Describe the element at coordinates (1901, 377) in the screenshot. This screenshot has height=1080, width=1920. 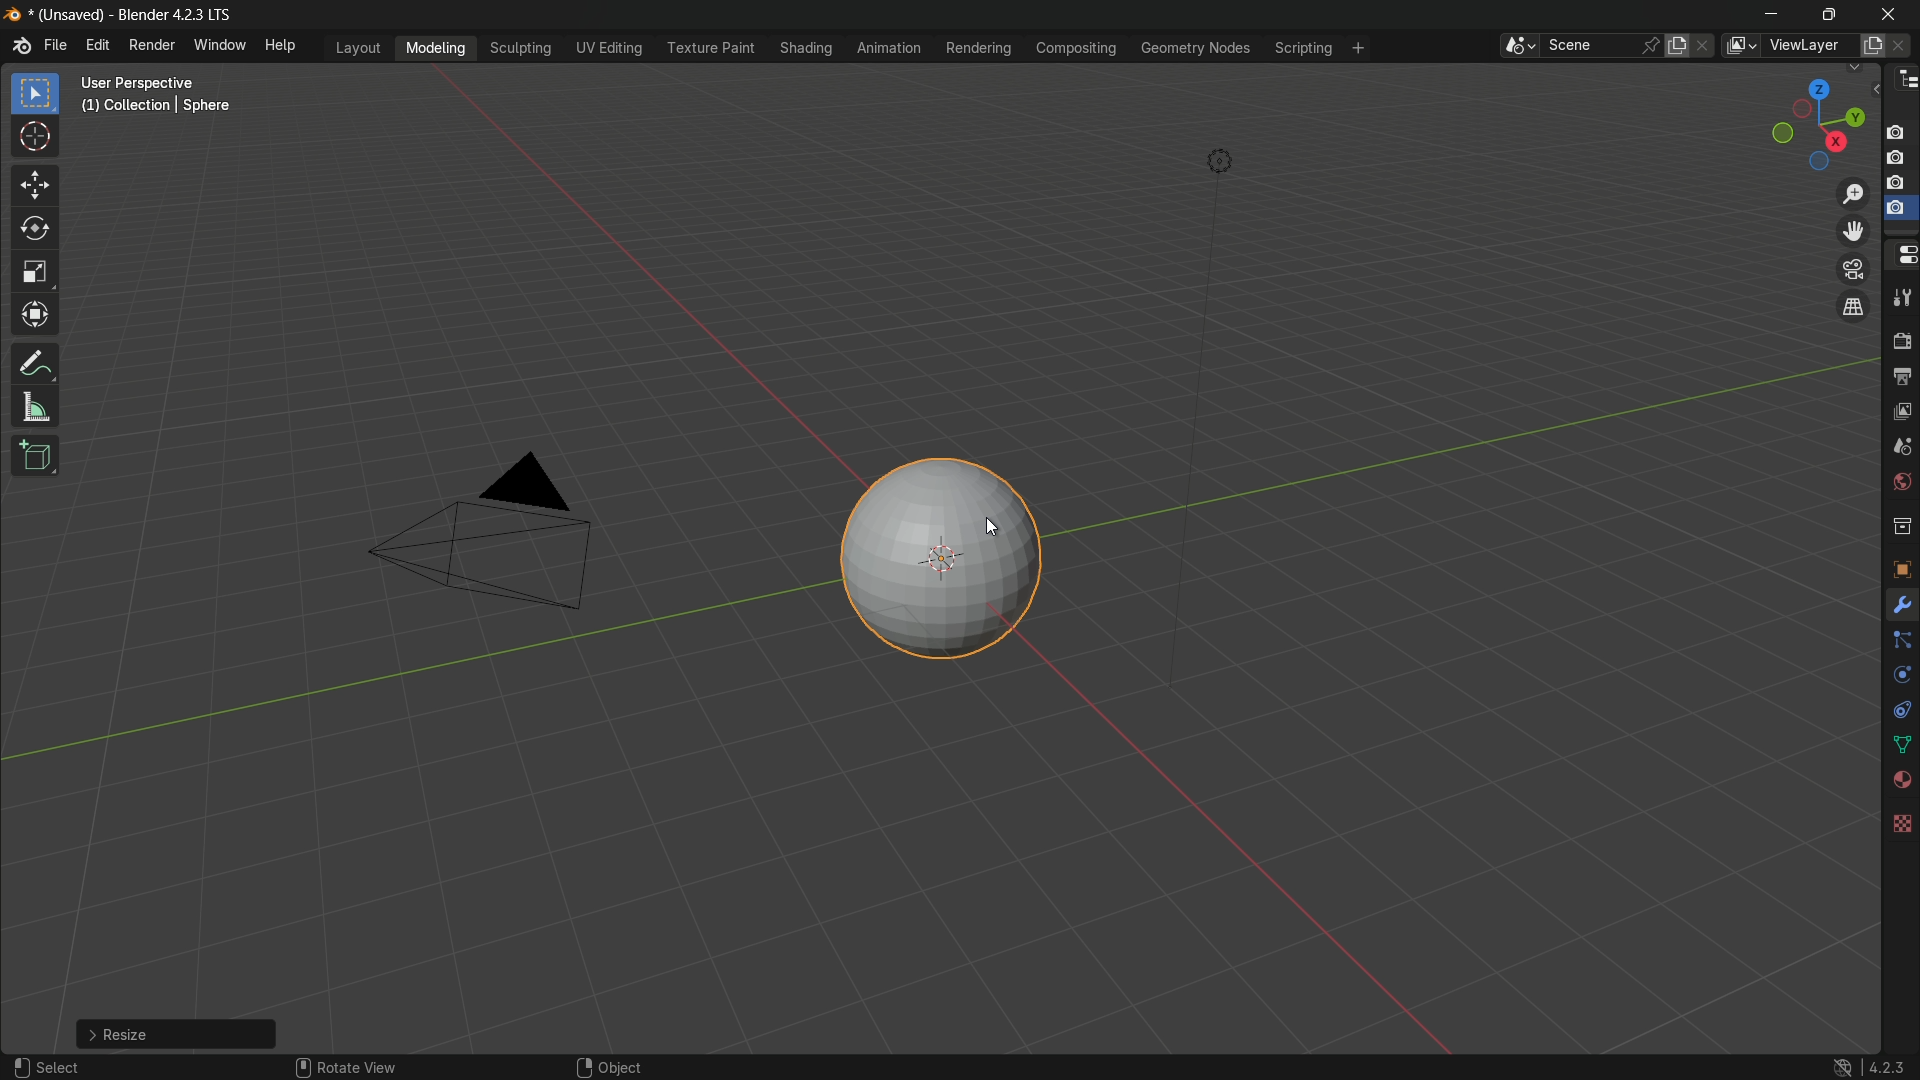
I see `output` at that location.